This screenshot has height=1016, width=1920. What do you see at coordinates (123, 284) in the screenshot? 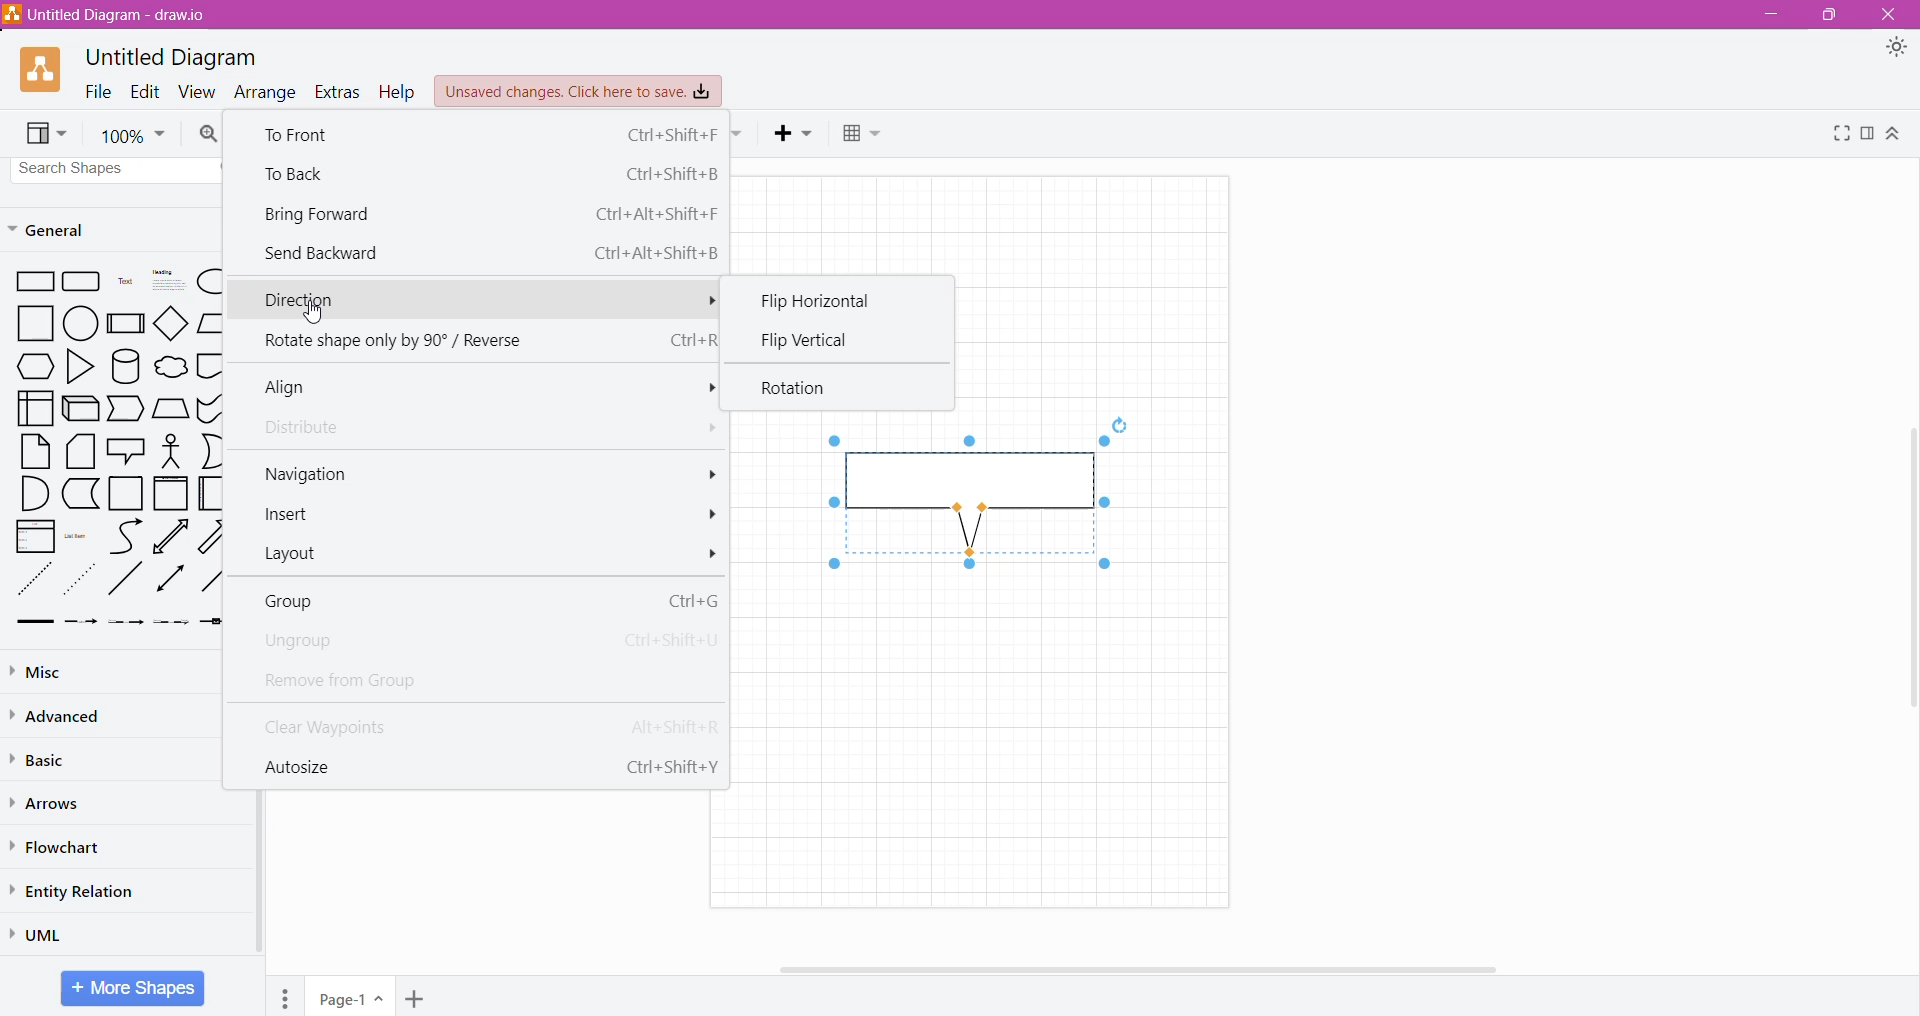
I see `Text (Label)` at bounding box center [123, 284].